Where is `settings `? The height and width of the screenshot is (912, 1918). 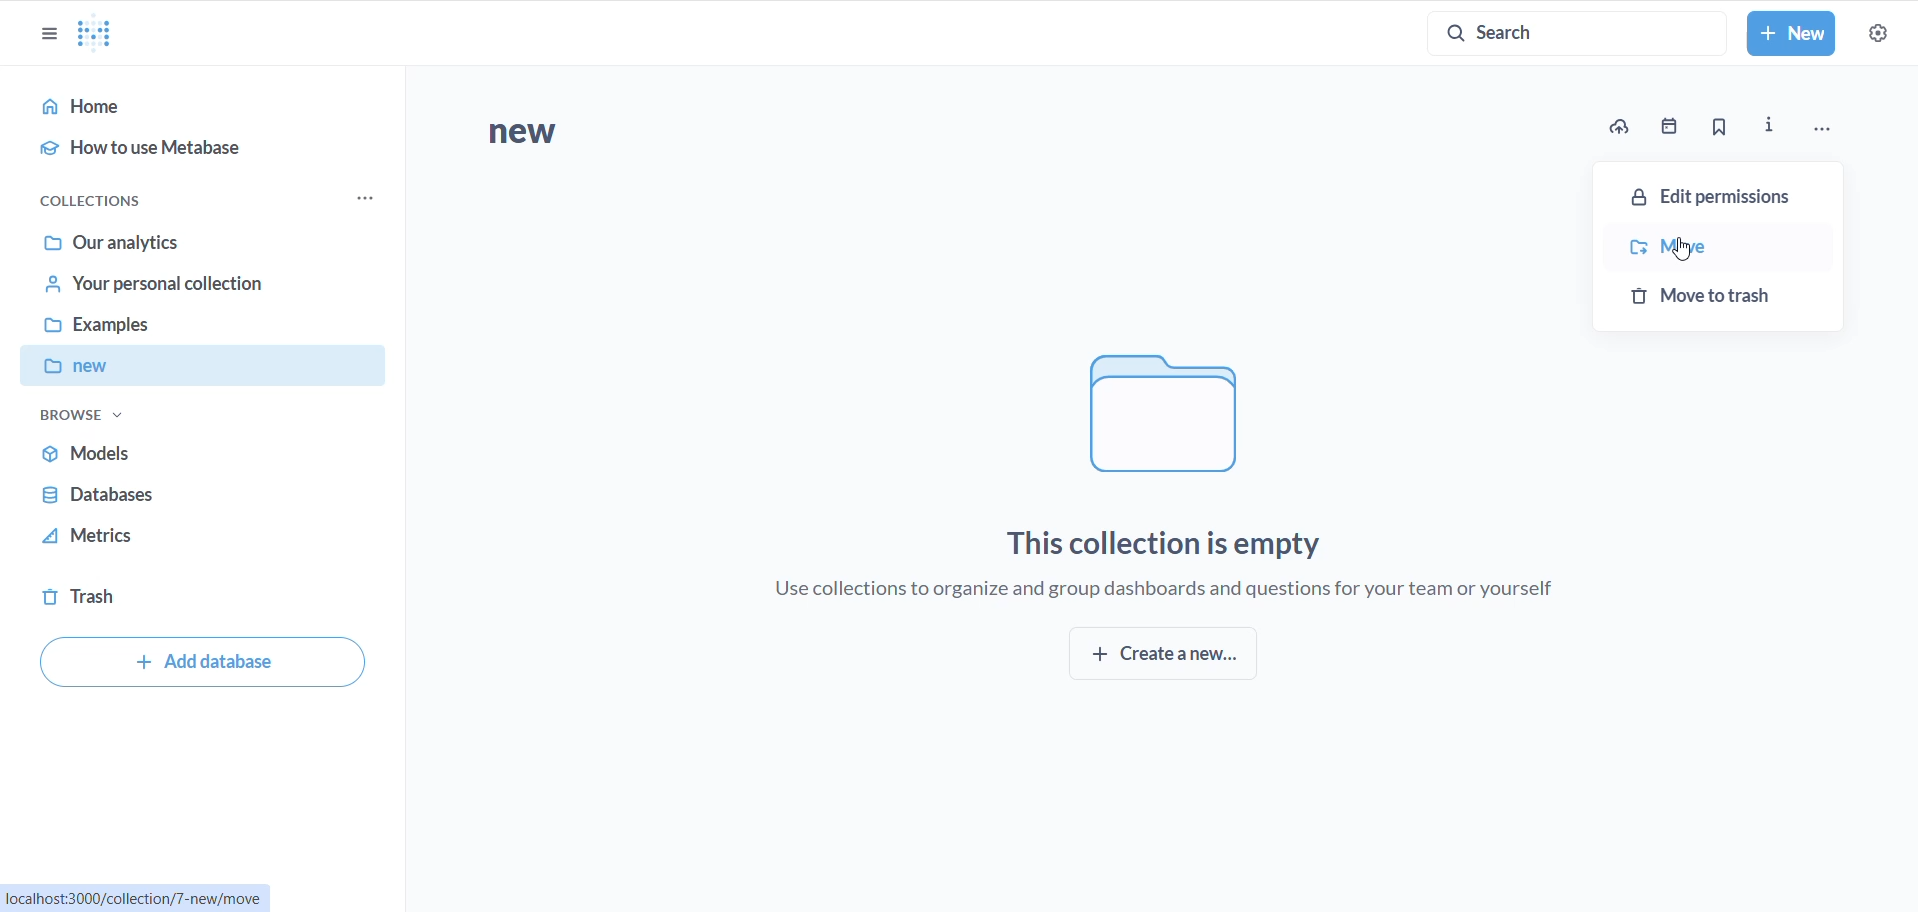 settings  is located at coordinates (1880, 35).